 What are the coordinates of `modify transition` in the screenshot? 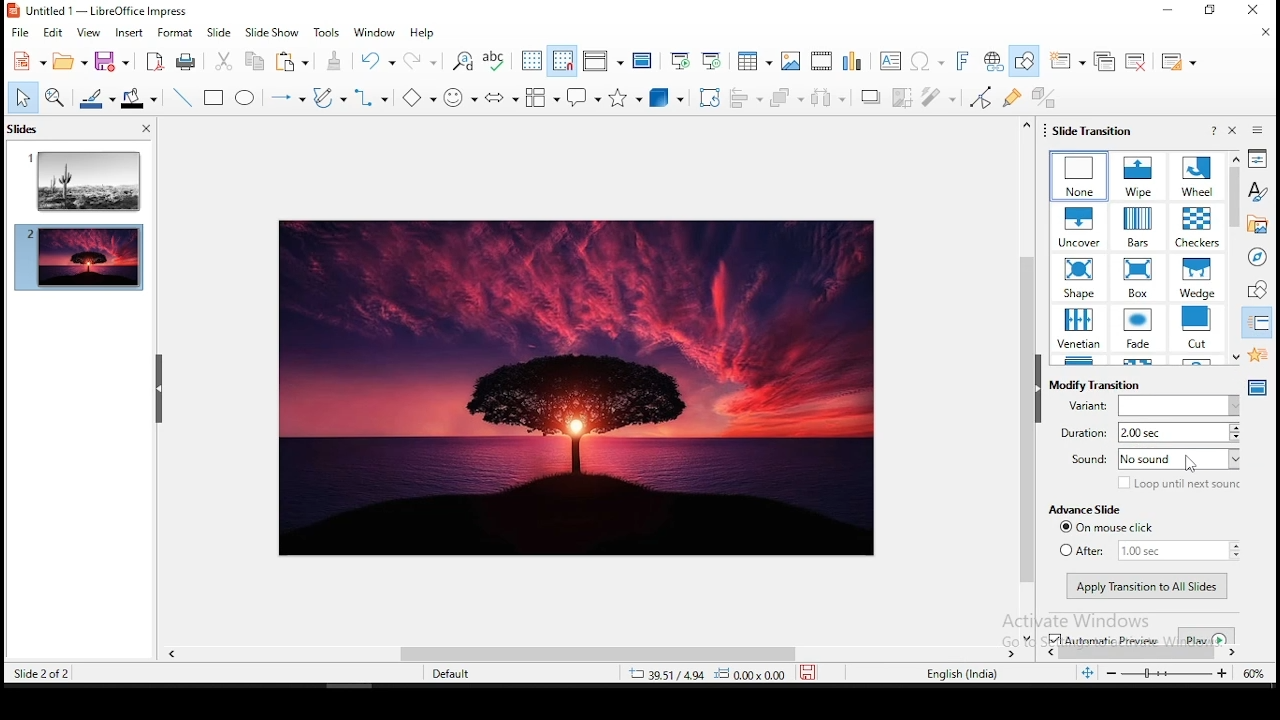 It's located at (1095, 385).